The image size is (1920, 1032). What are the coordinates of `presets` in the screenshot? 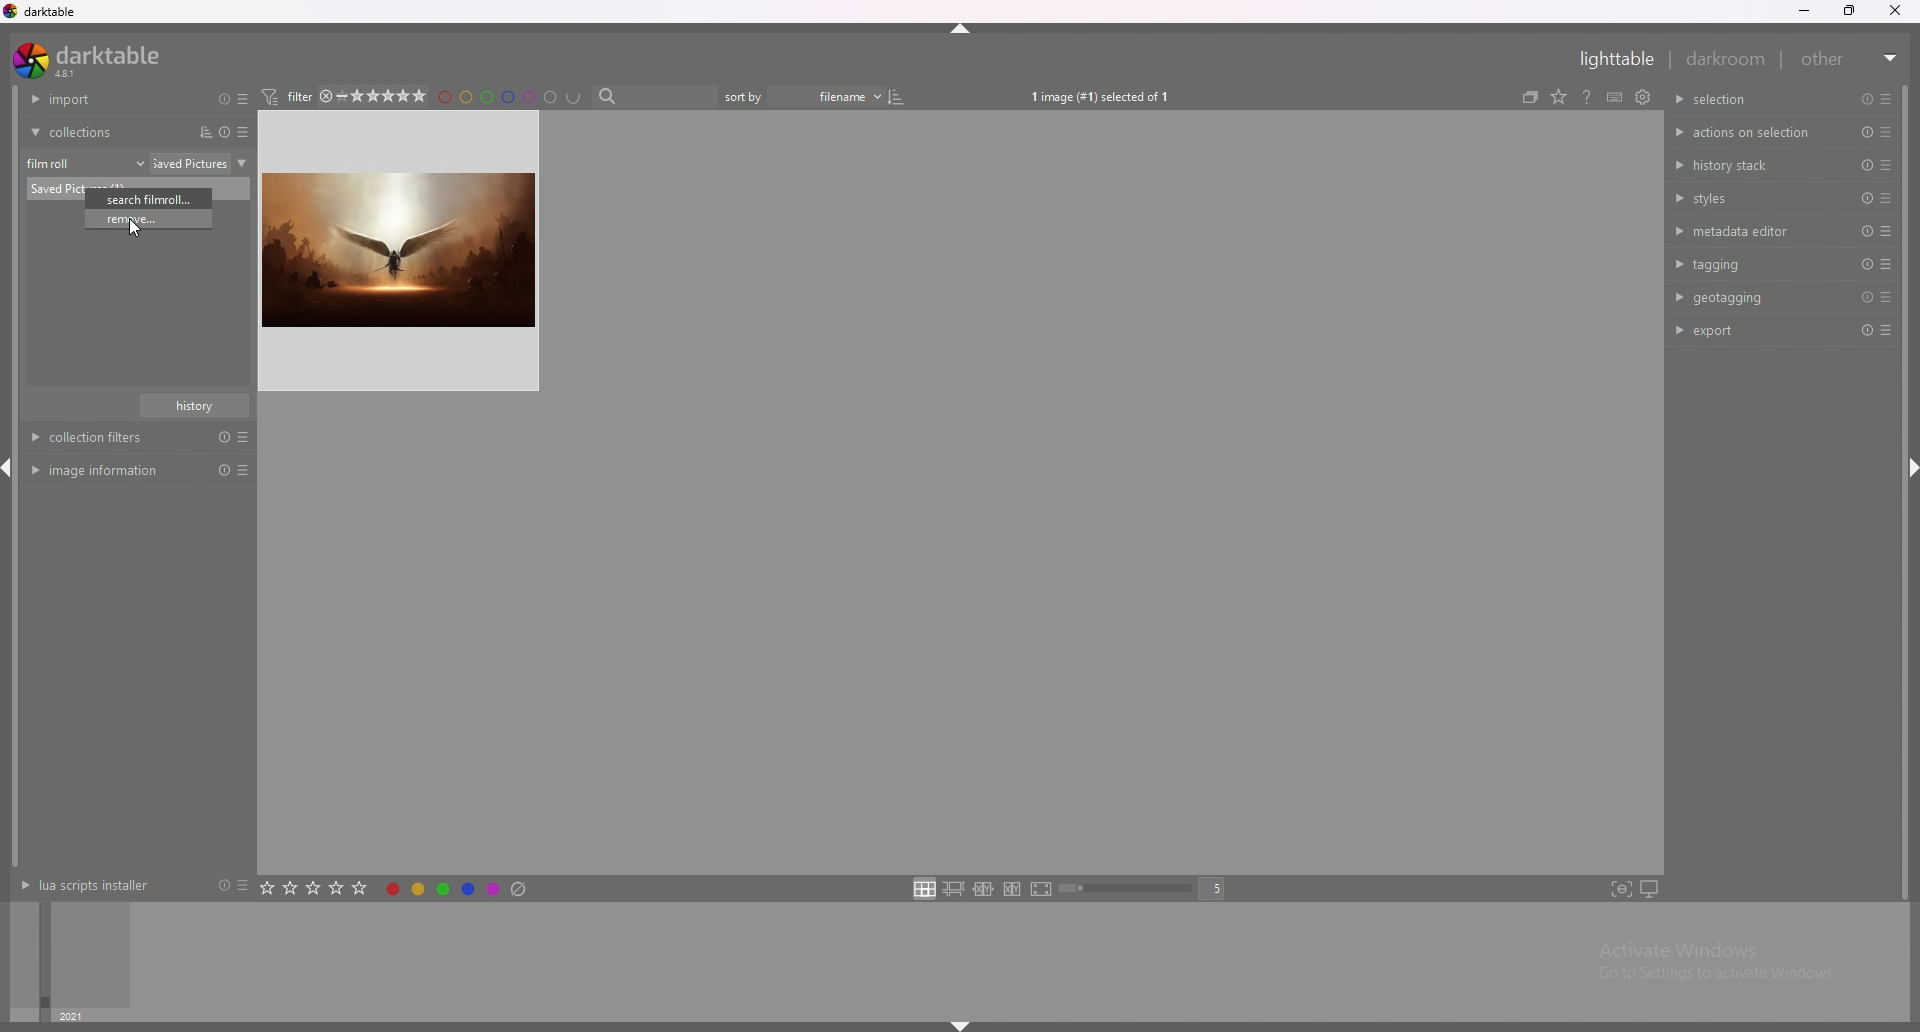 It's located at (242, 885).